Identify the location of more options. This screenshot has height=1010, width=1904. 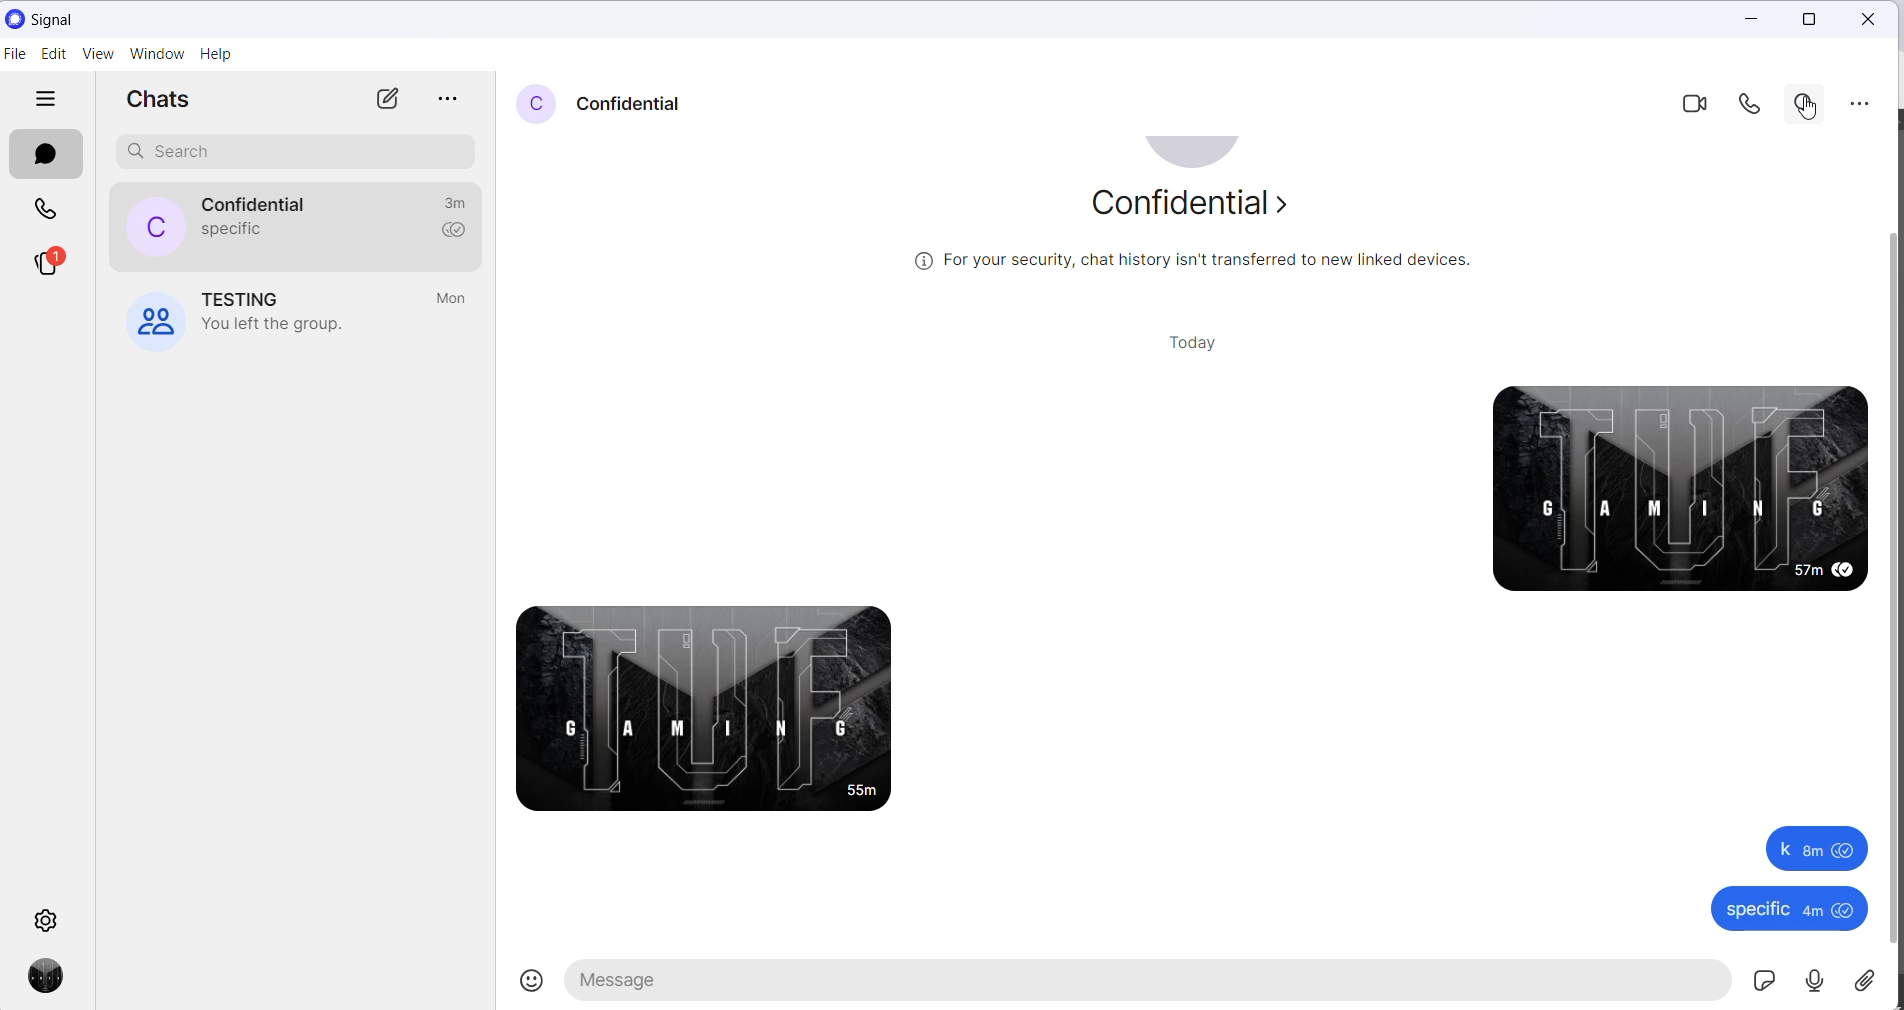
(445, 102).